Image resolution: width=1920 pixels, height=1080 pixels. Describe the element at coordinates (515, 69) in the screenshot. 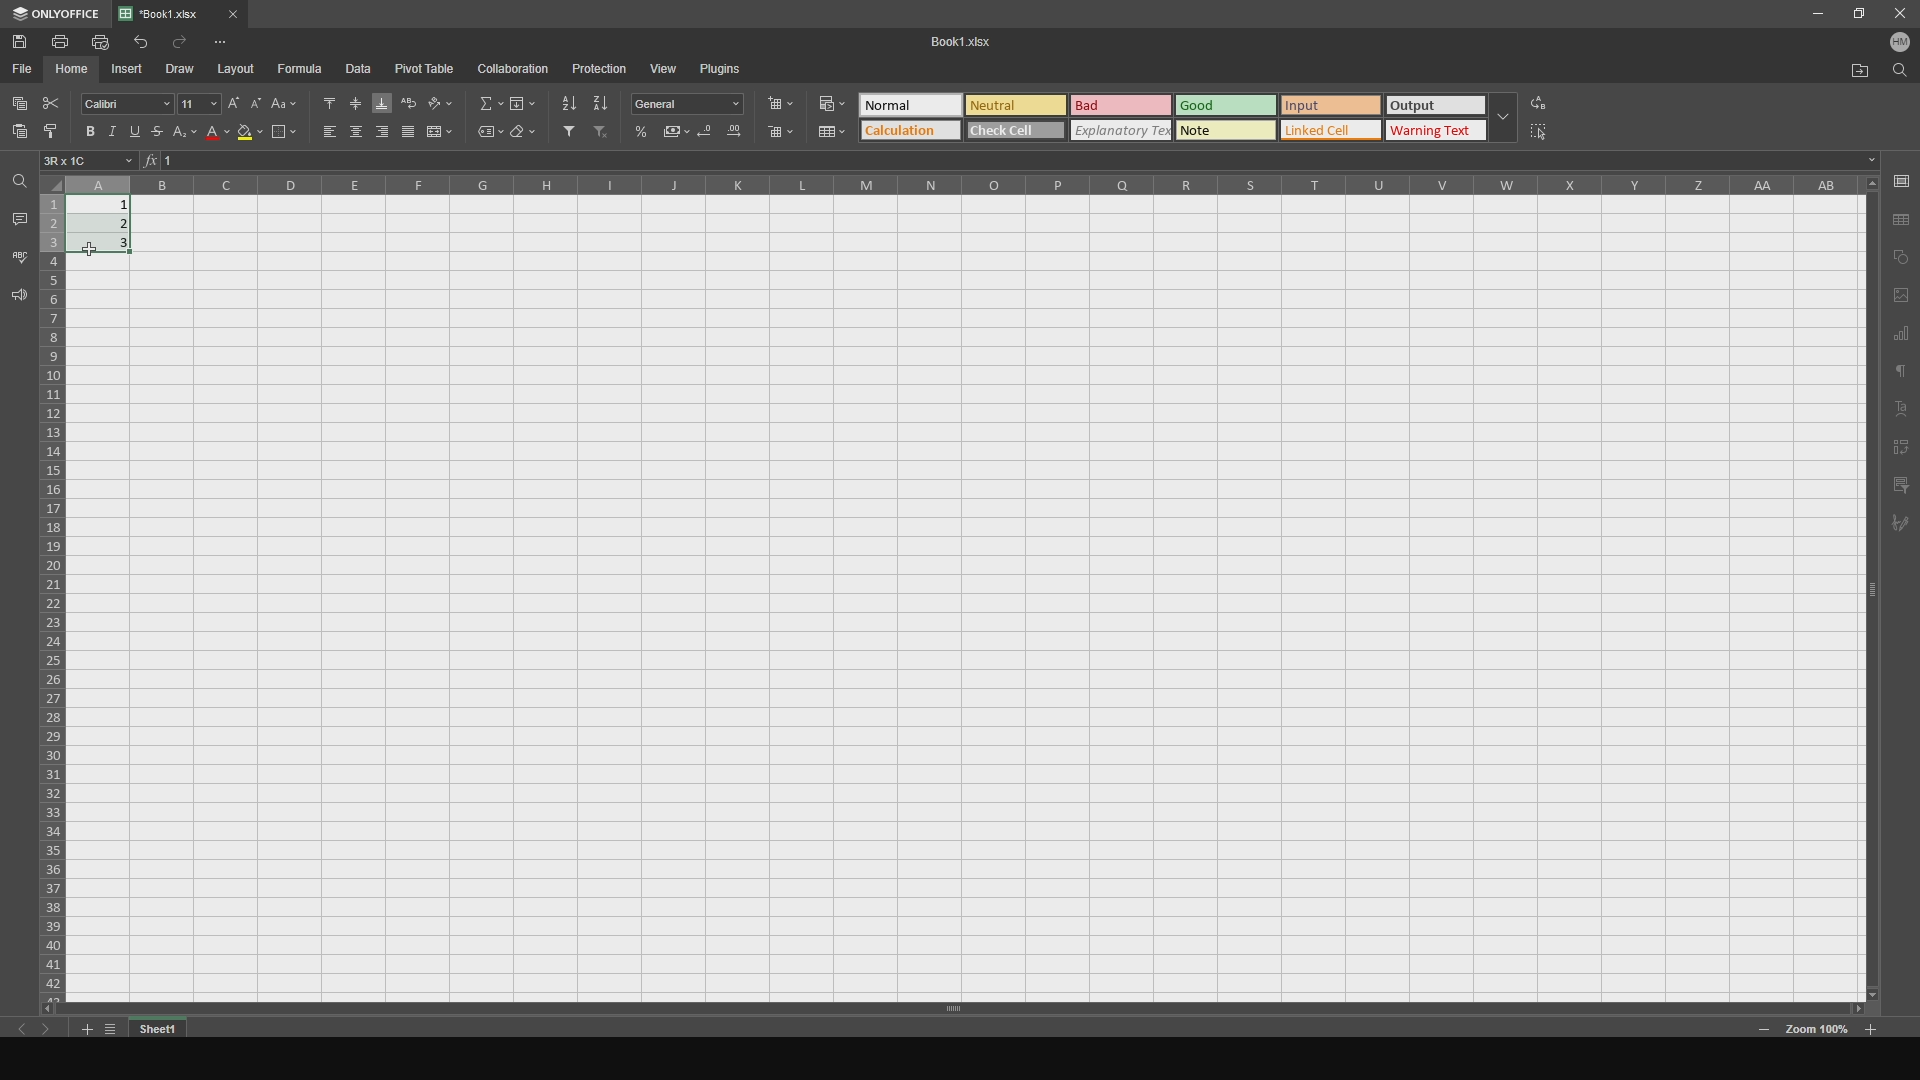

I see `collaboration` at that location.